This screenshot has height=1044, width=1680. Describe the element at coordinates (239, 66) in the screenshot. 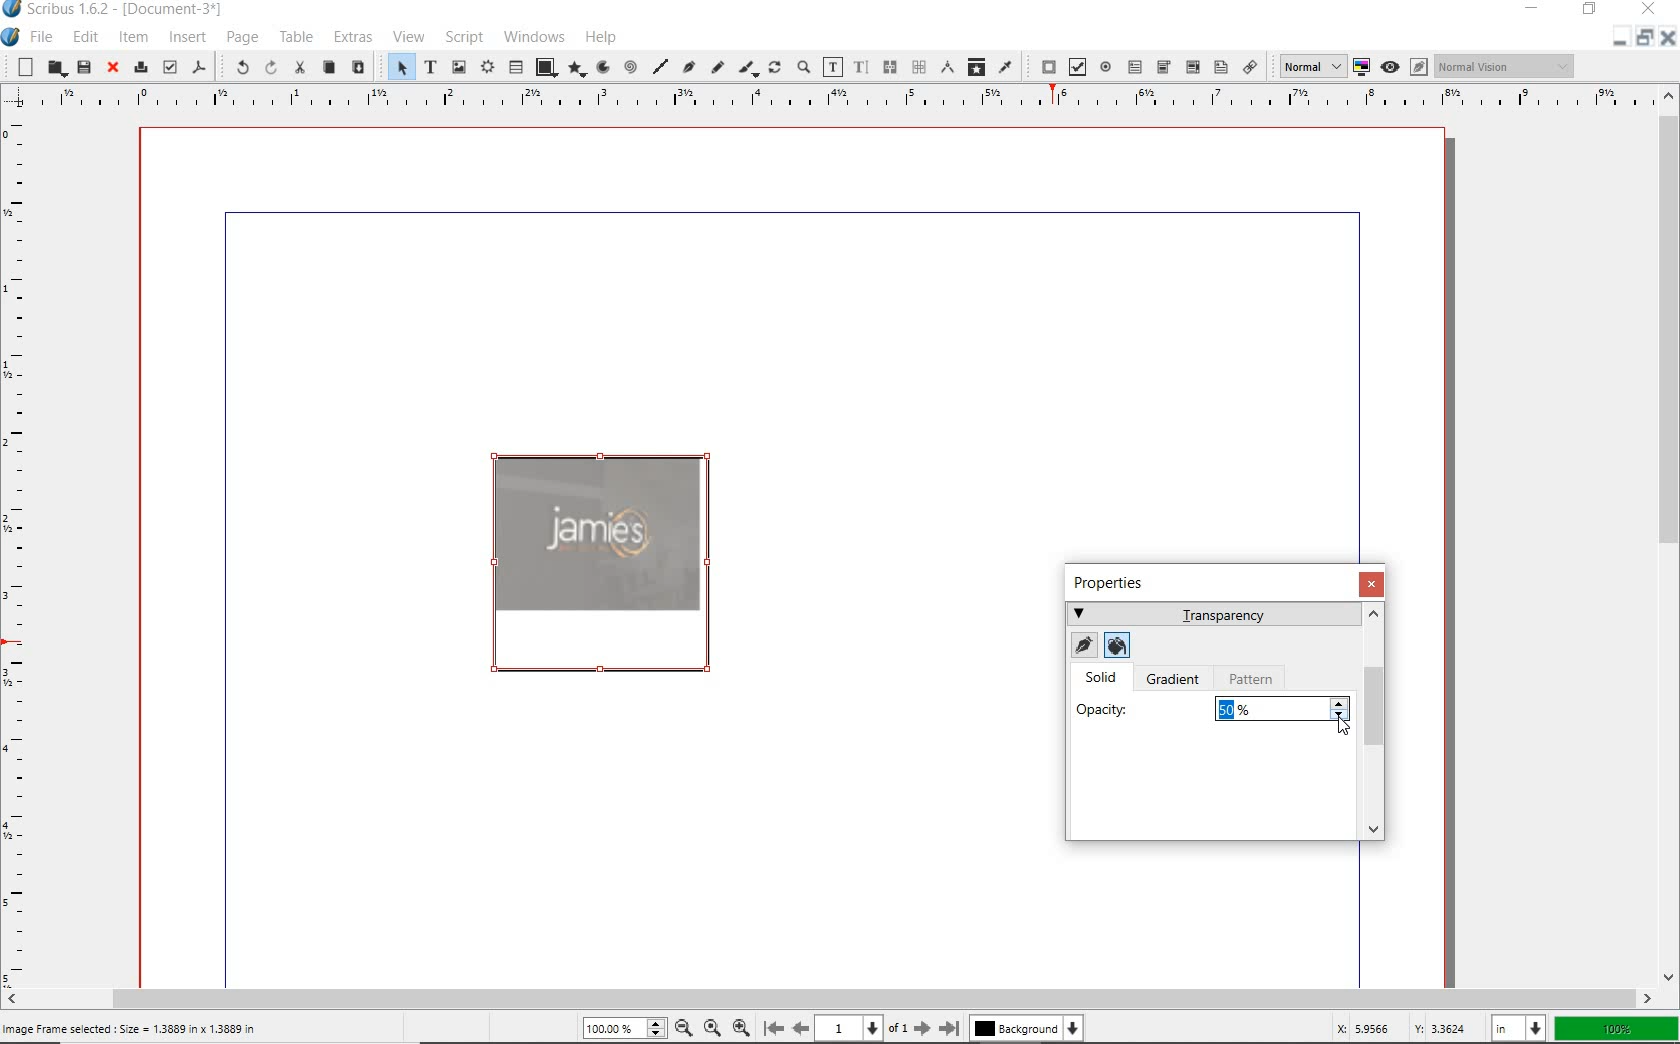

I see `UNDO` at that location.